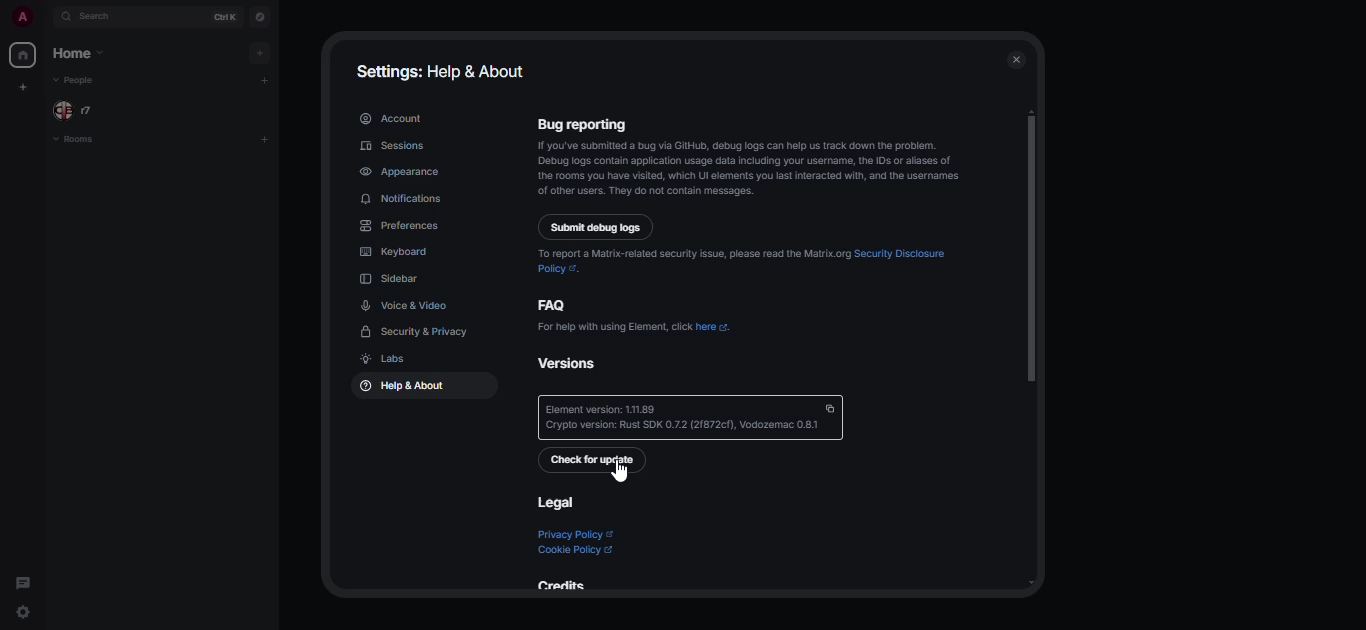  I want to click on people, so click(74, 80).